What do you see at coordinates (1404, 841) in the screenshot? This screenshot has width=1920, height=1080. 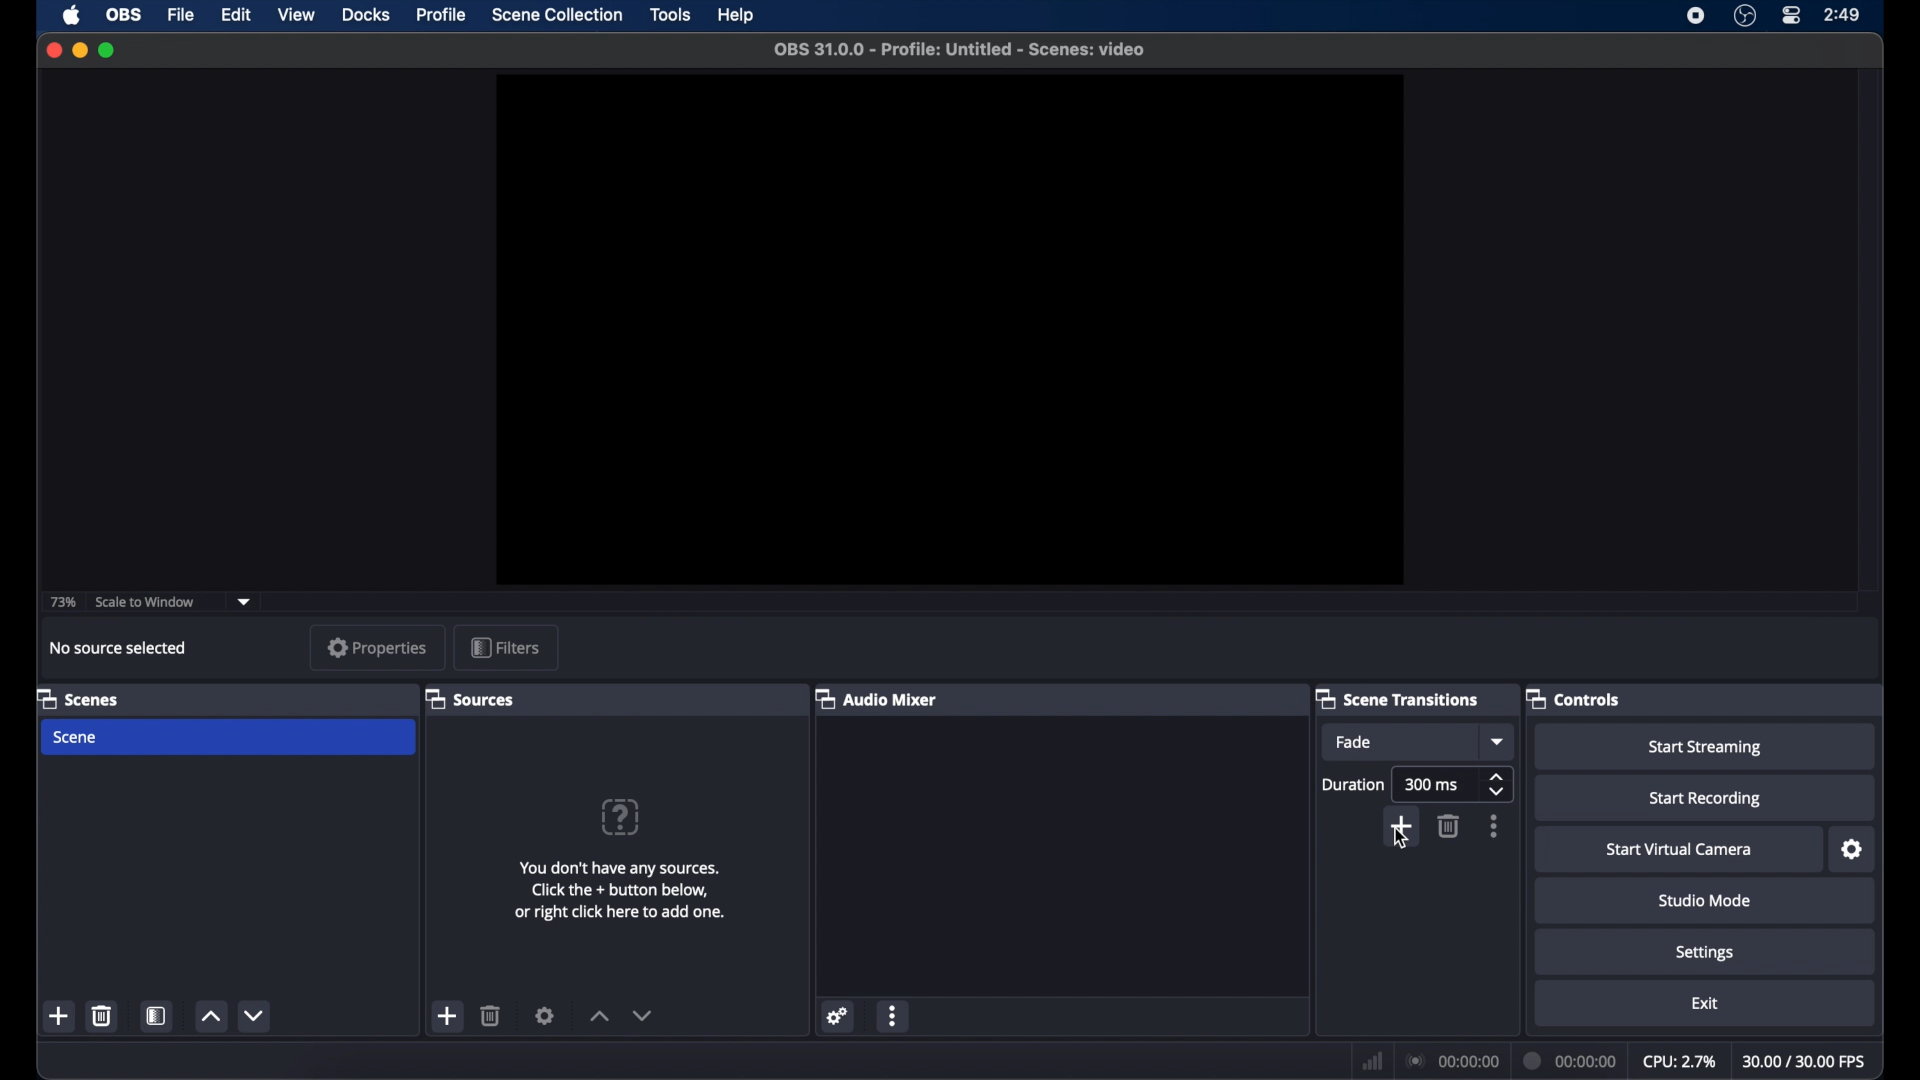 I see `cursor` at bounding box center [1404, 841].